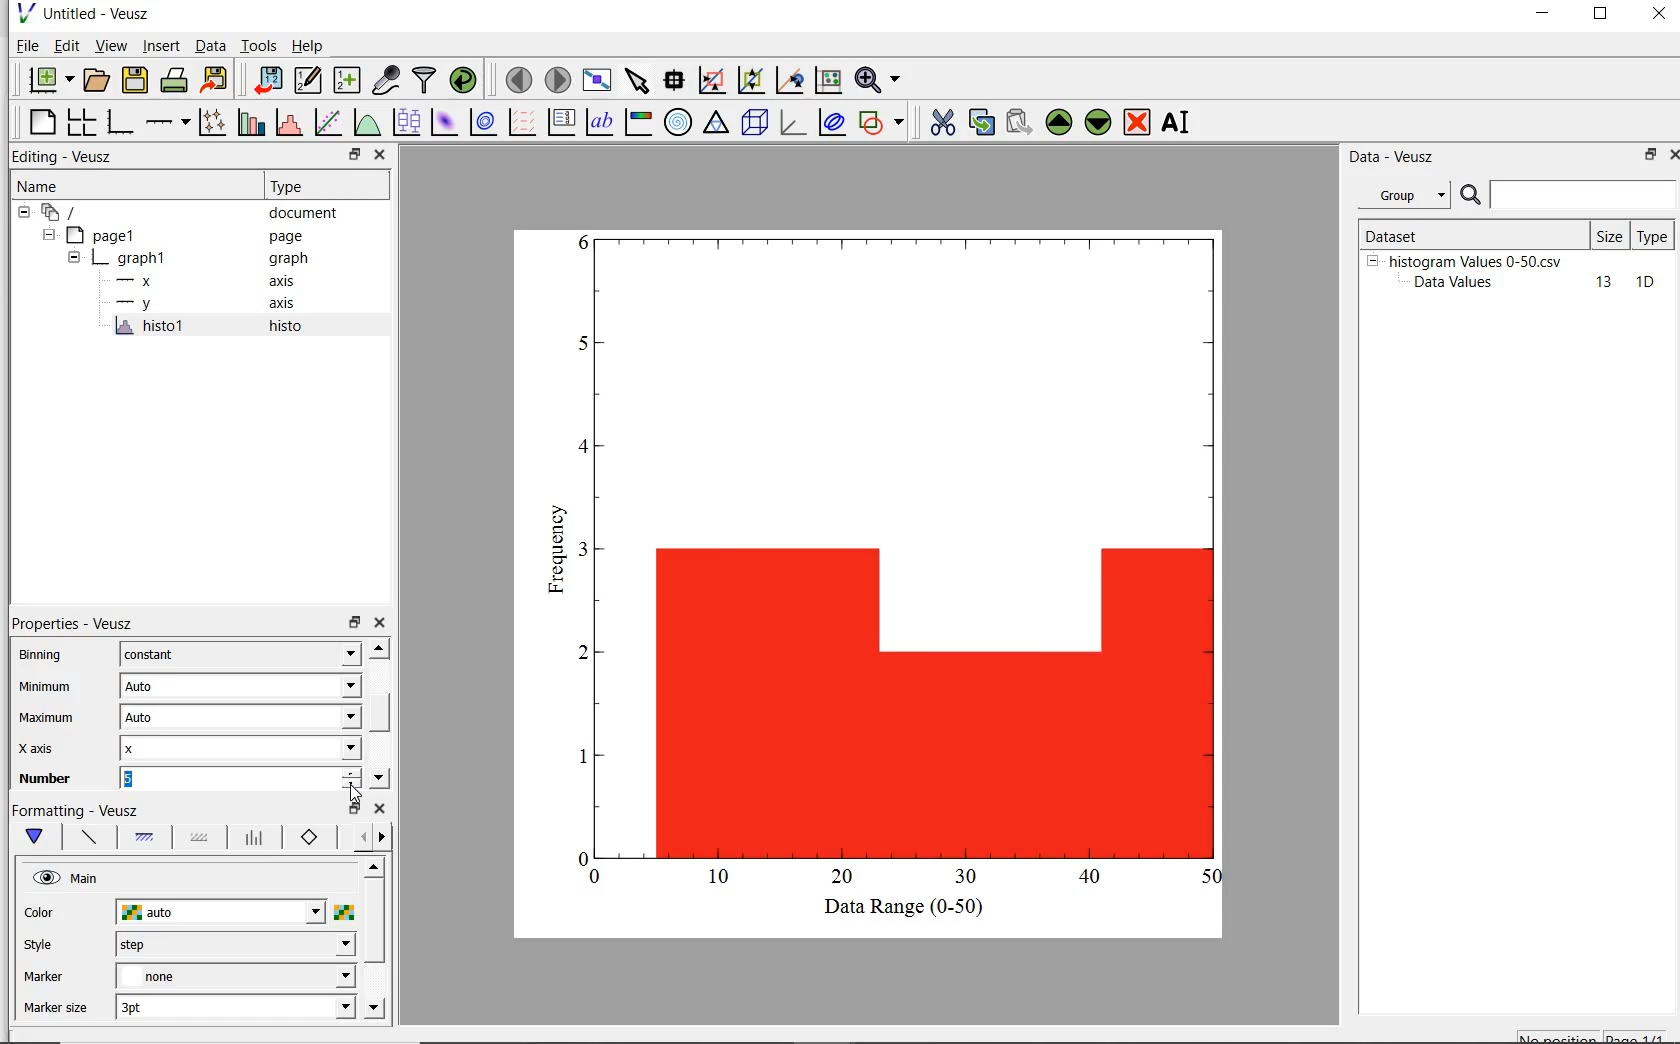  What do you see at coordinates (553, 555) in the screenshot?
I see `frequency` at bounding box center [553, 555].